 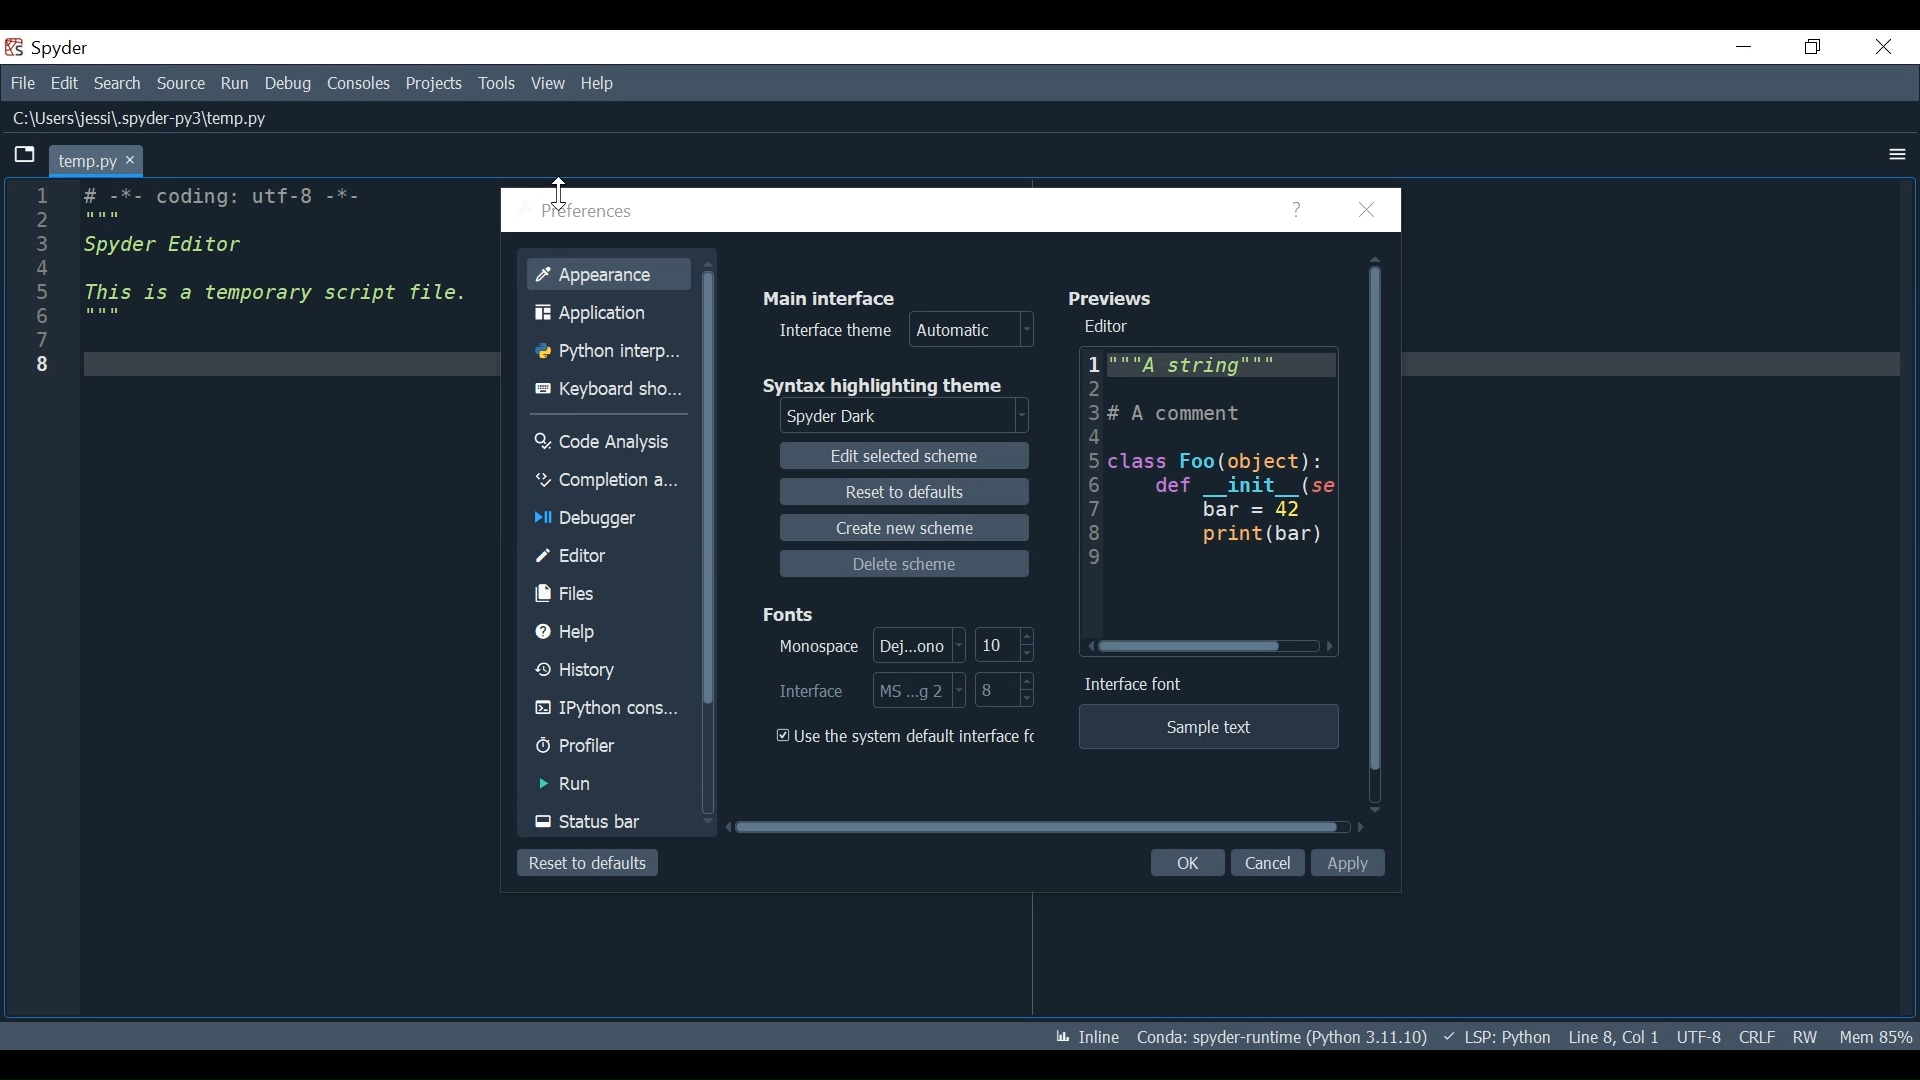 I want to click on Language, so click(x=1499, y=1037).